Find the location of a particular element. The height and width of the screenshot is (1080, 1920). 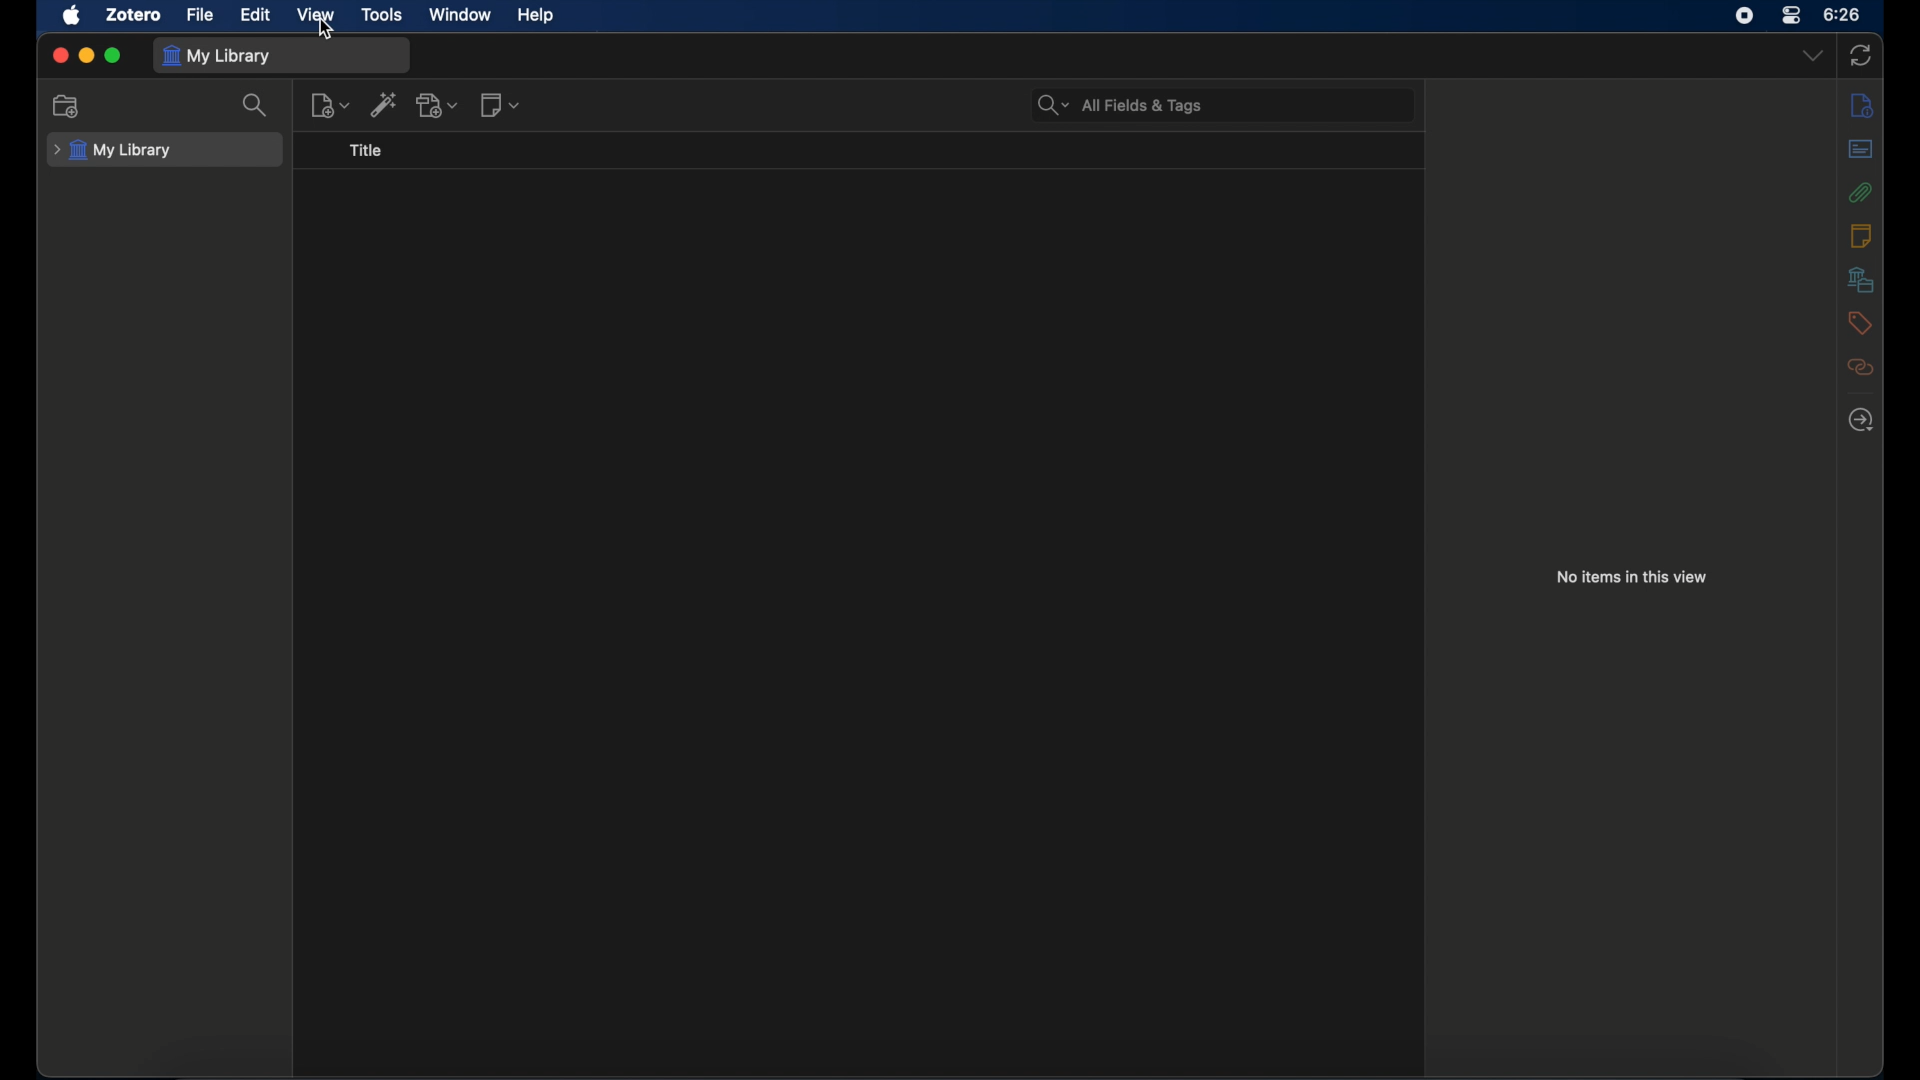

minimize is located at coordinates (86, 54).